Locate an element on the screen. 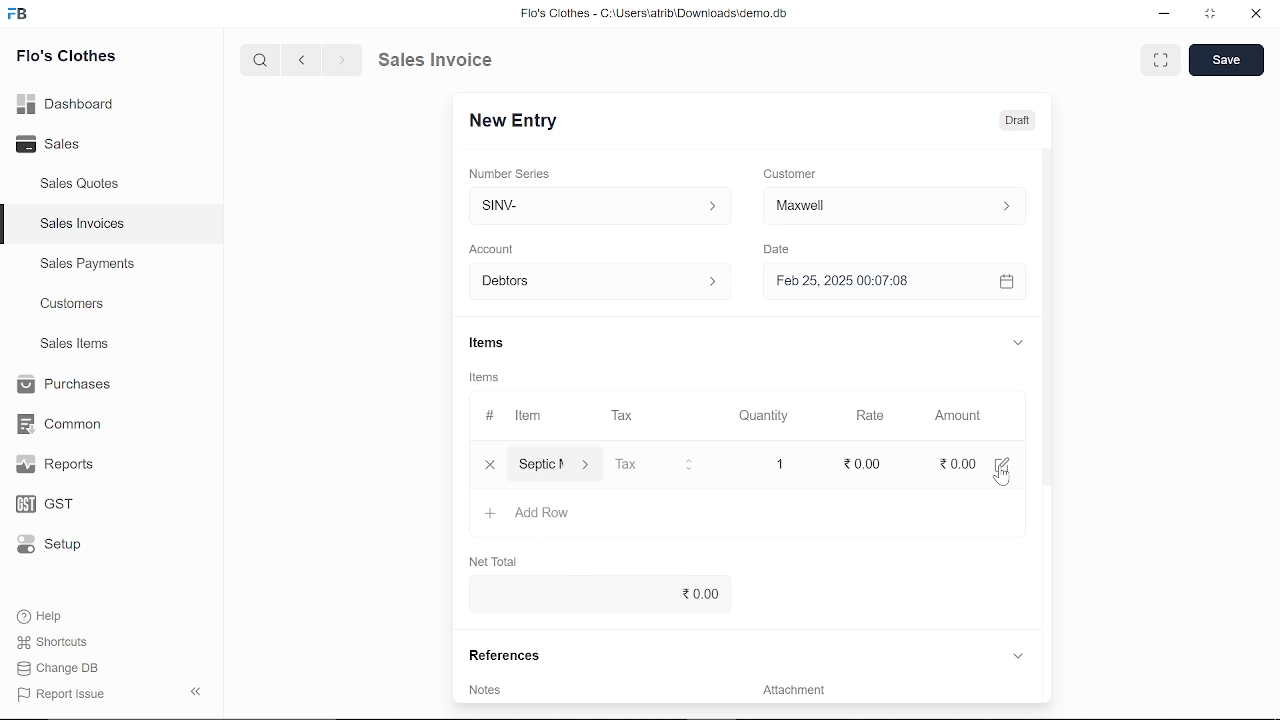 This screenshot has height=720, width=1280. Items is located at coordinates (491, 343).